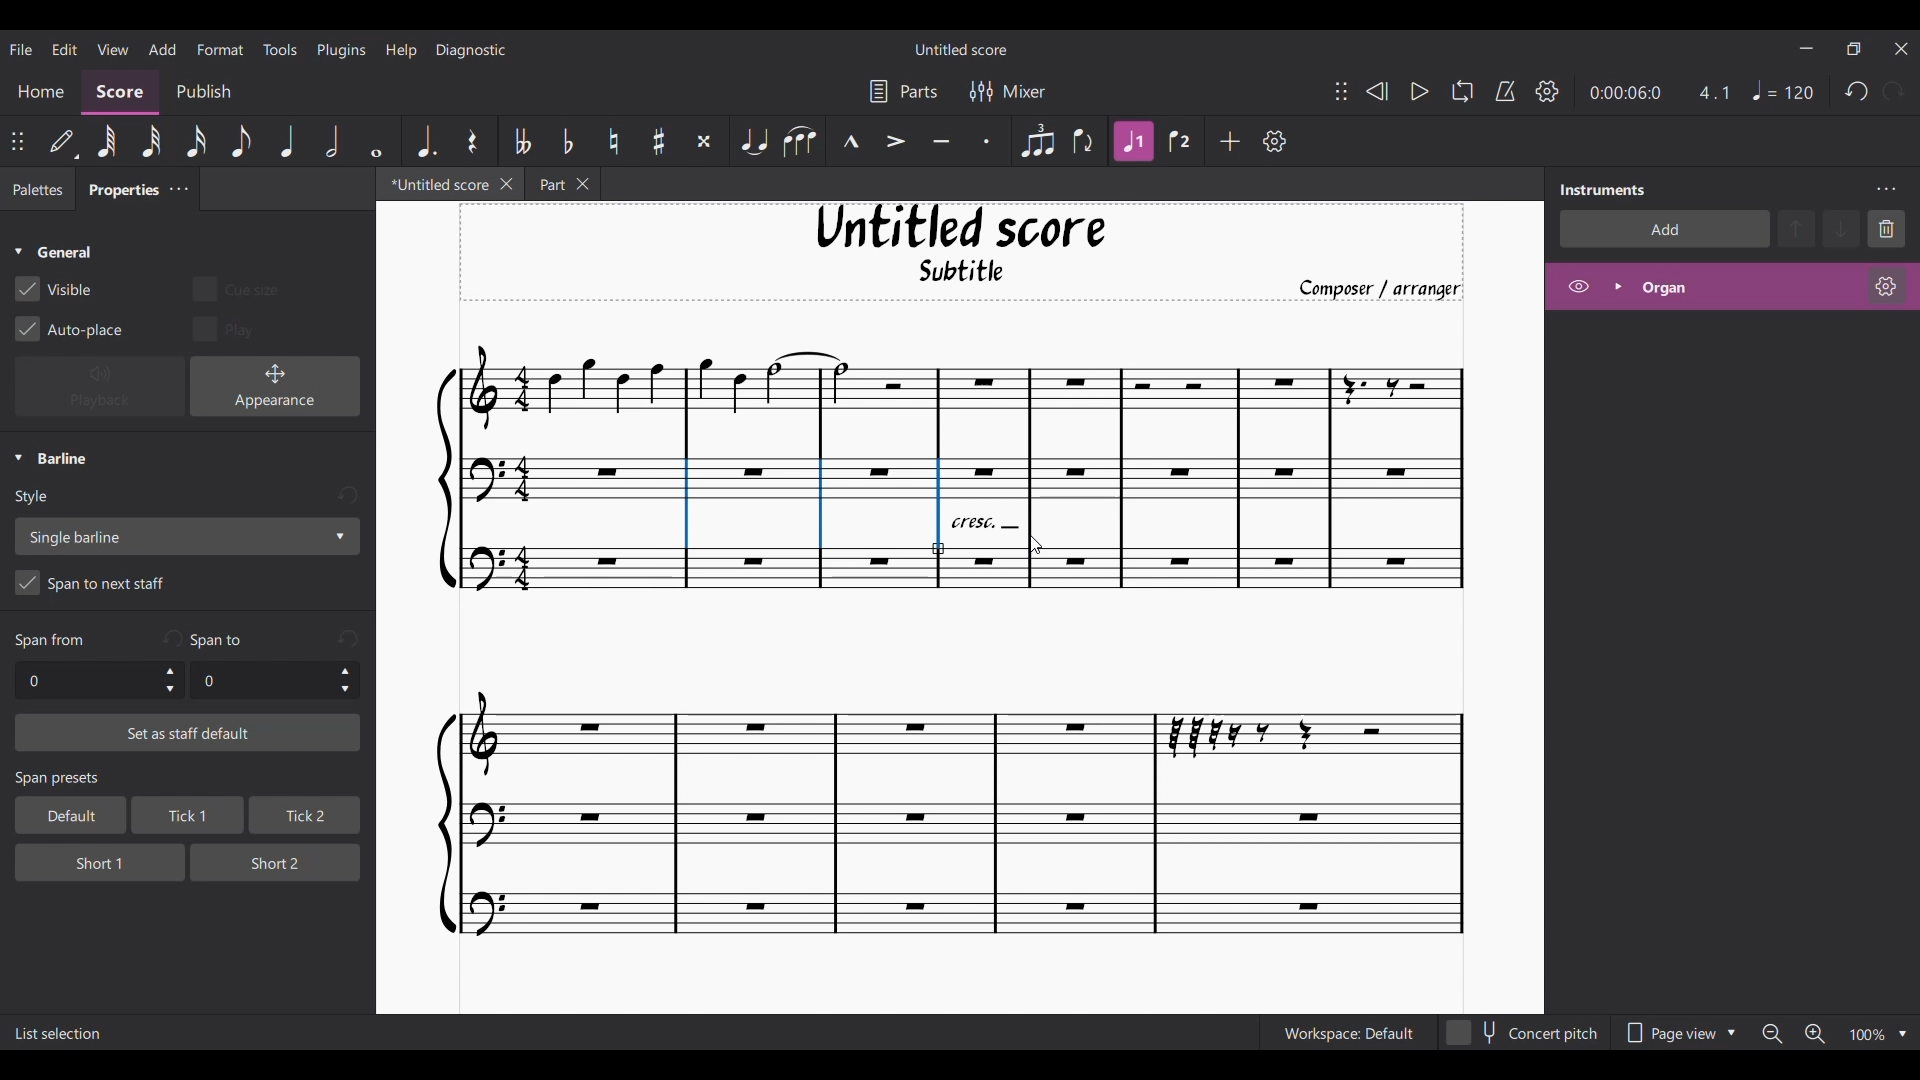  What do you see at coordinates (1617, 286) in the screenshot?
I see `Expand Organ` at bounding box center [1617, 286].